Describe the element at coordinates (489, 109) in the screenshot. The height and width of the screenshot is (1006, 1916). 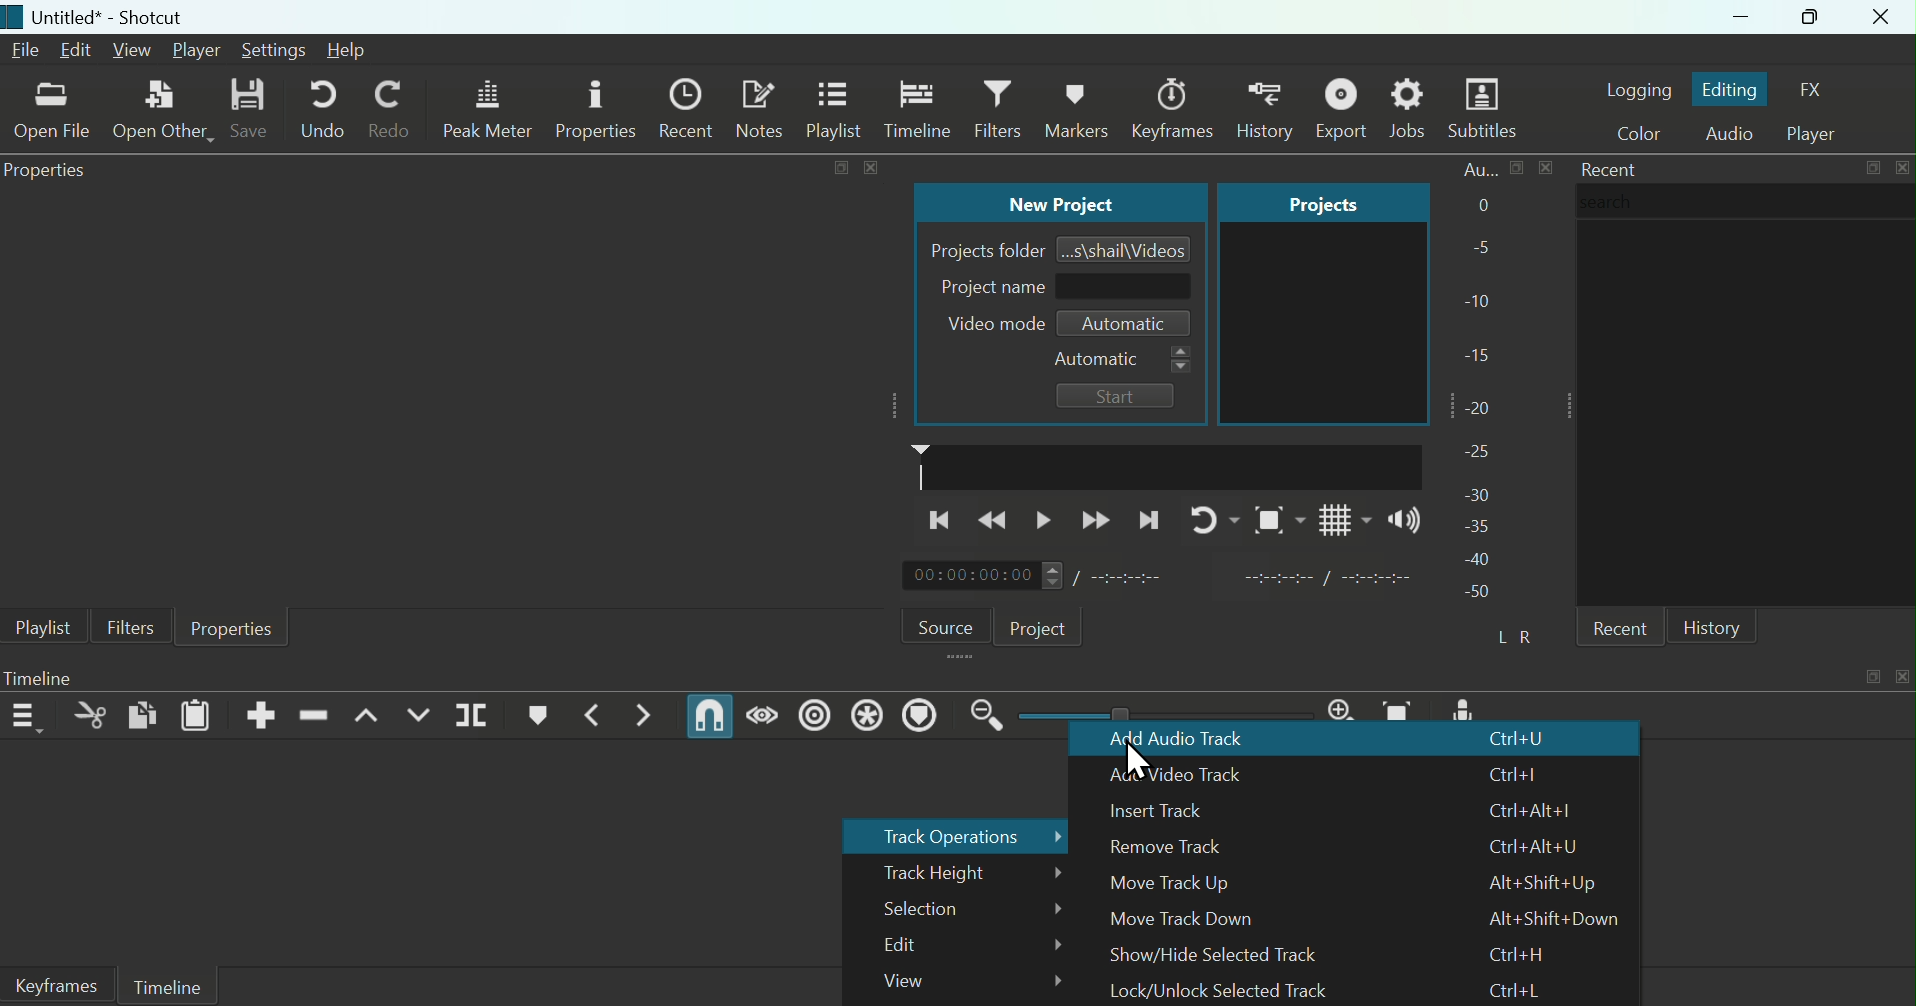
I see `Peak Meter` at that location.